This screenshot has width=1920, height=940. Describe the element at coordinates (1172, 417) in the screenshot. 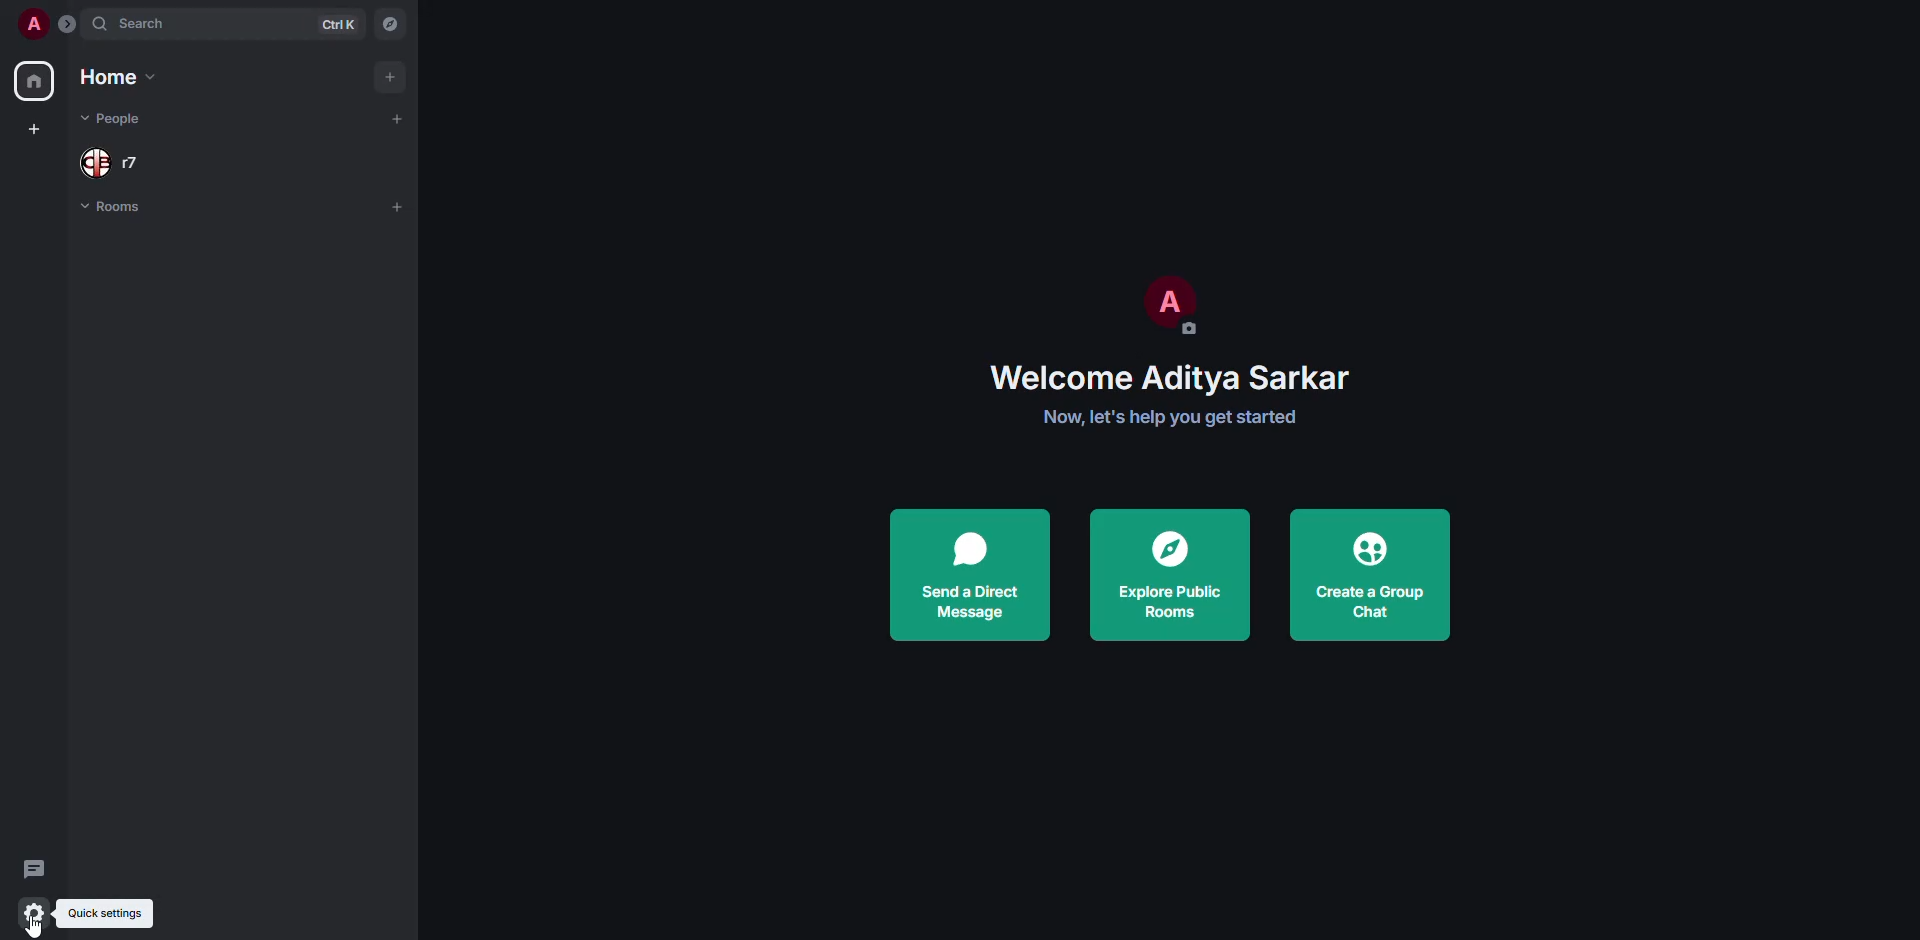

I see `Now, let's help you get started` at that location.